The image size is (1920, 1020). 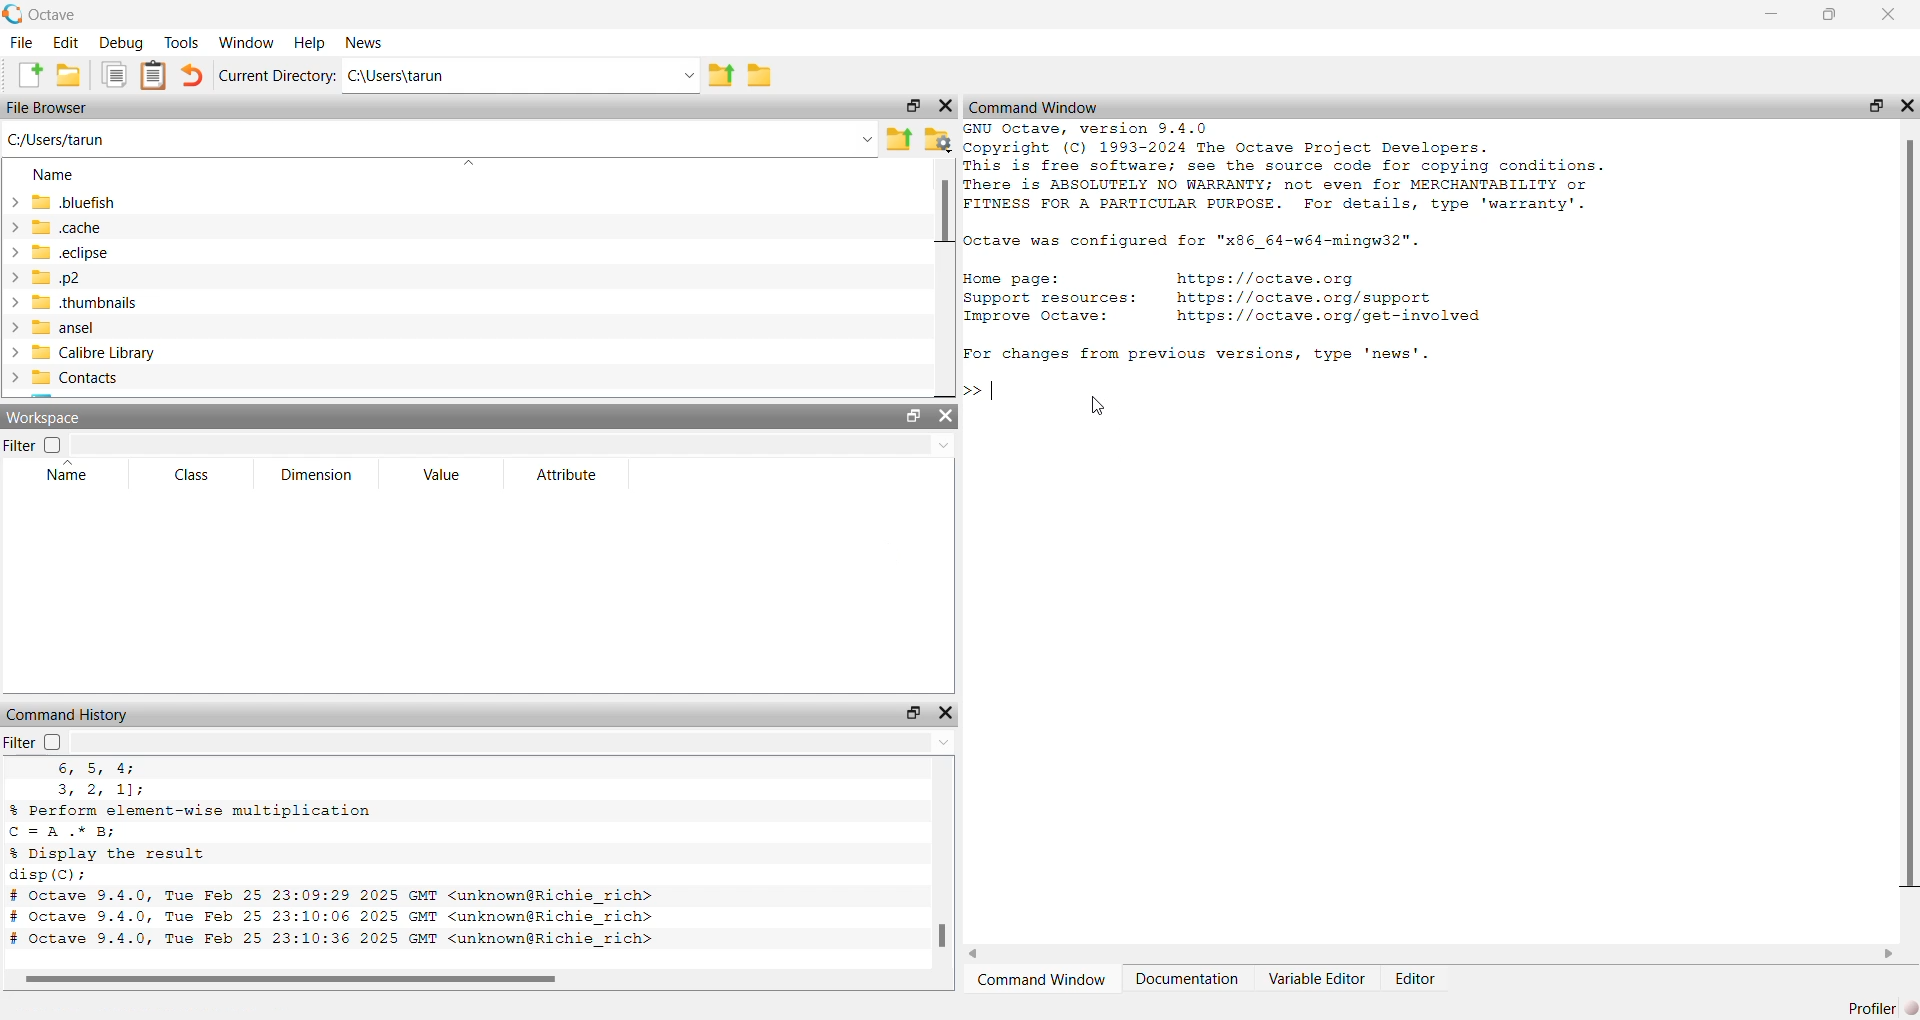 What do you see at coordinates (84, 304) in the screenshot?
I see `thumbnails` at bounding box center [84, 304].